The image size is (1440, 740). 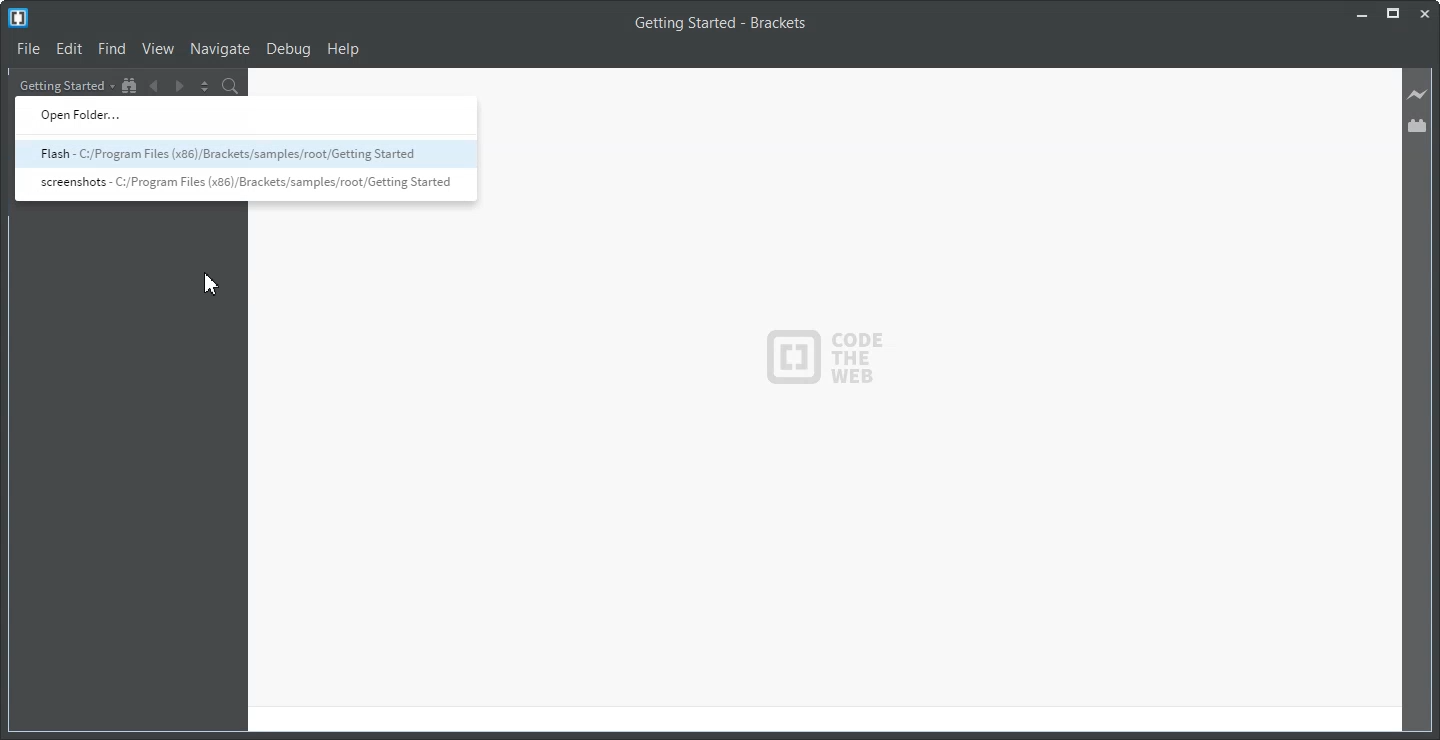 I want to click on Find in files, so click(x=231, y=86).